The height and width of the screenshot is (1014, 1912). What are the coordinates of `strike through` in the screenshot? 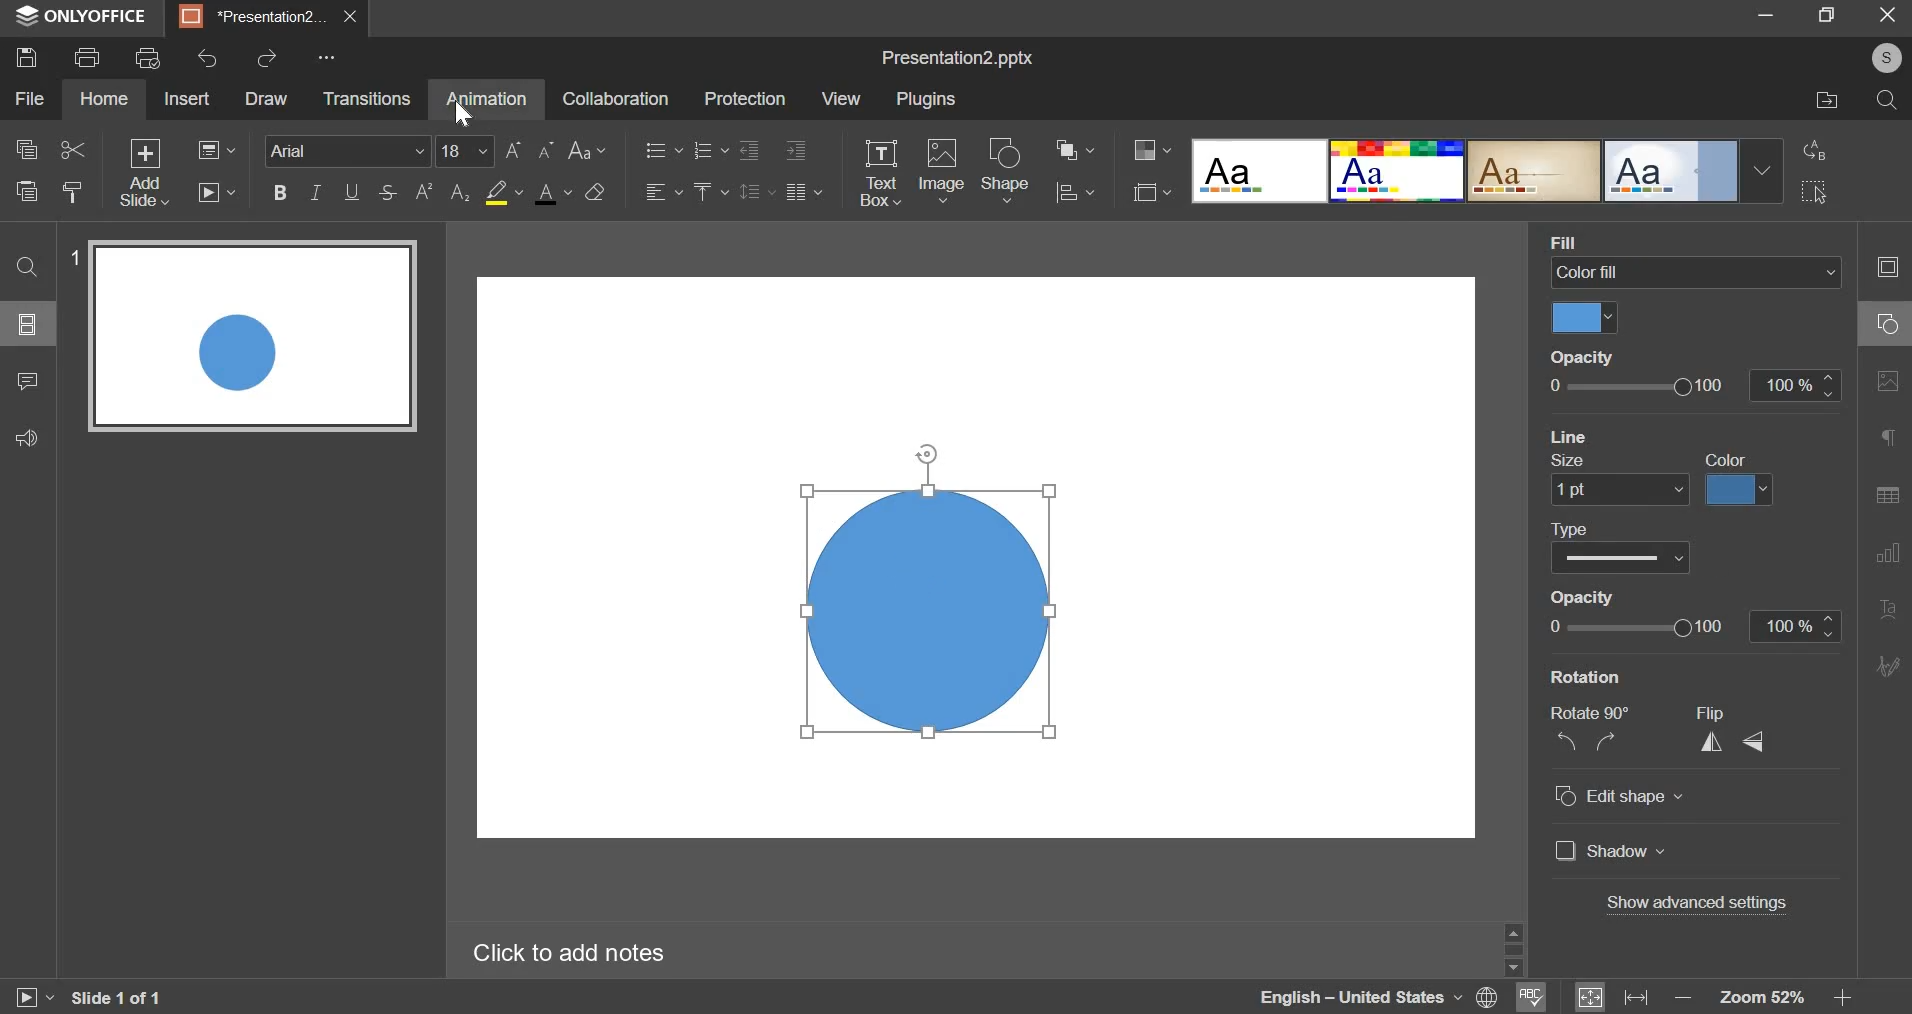 It's located at (386, 192).